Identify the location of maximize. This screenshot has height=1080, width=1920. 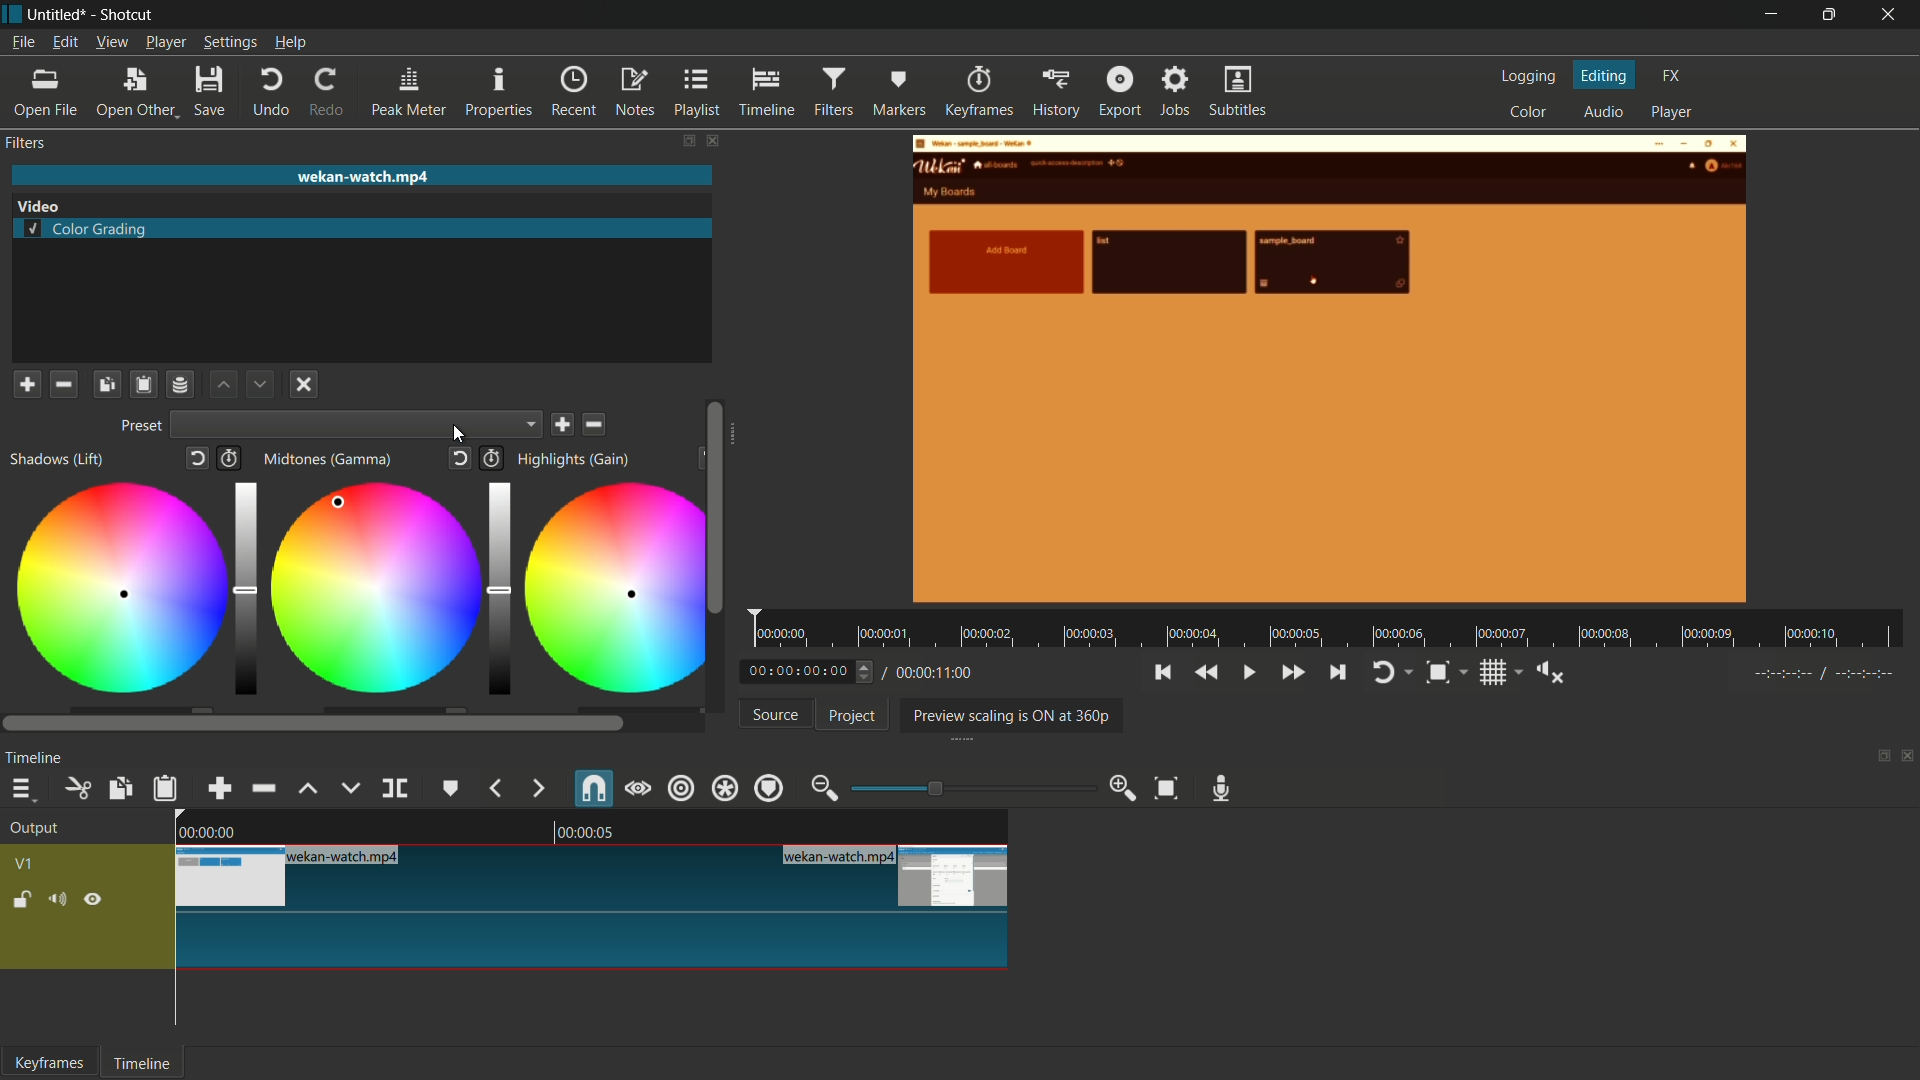
(1831, 15).